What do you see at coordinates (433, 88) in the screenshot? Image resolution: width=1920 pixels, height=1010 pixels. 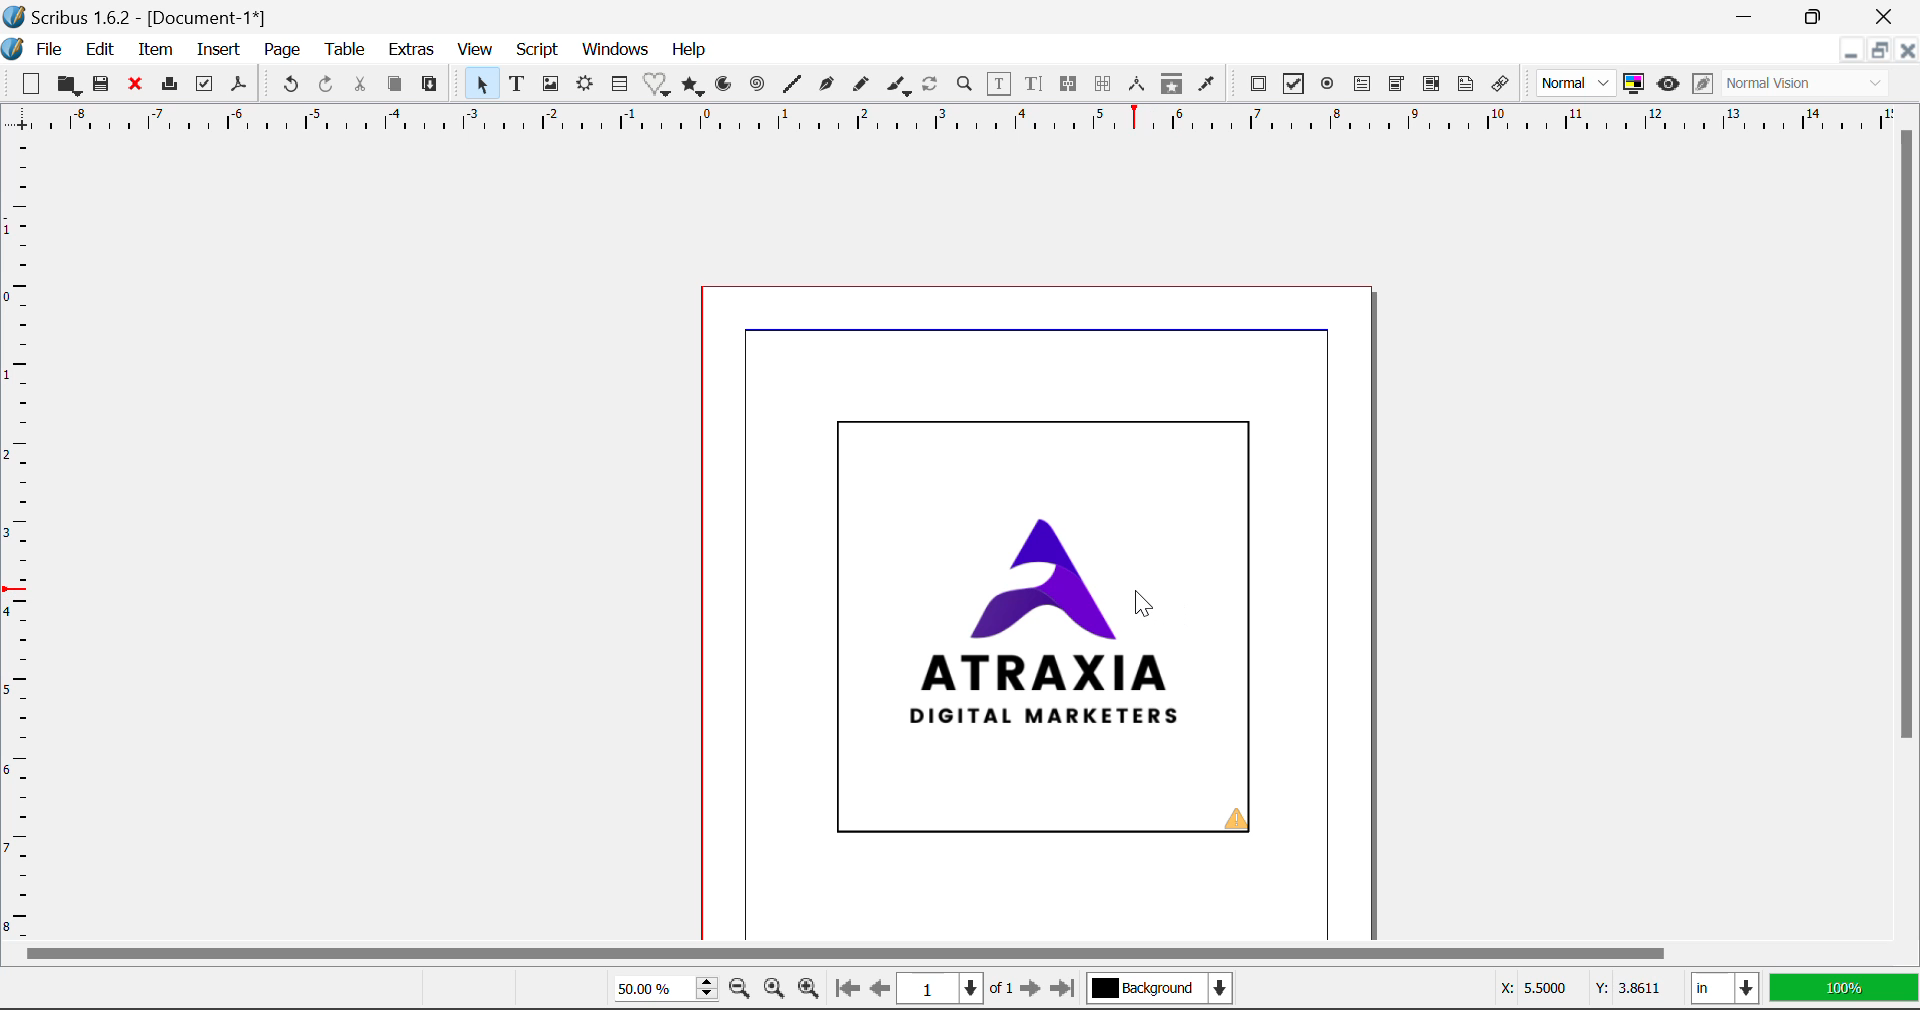 I see `Paste` at bounding box center [433, 88].